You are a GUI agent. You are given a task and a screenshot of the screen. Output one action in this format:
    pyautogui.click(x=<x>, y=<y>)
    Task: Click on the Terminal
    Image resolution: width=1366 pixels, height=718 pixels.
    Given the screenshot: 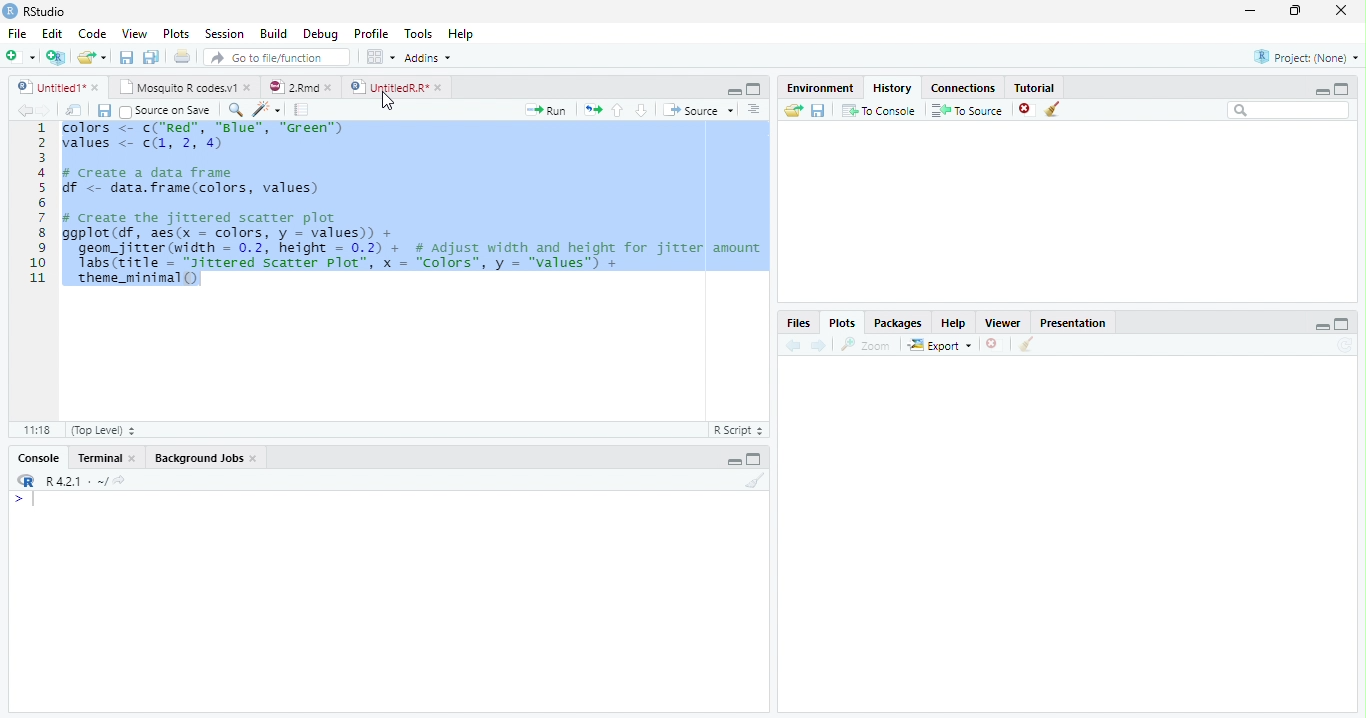 What is the action you would take?
    pyautogui.click(x=99, y=458)
    